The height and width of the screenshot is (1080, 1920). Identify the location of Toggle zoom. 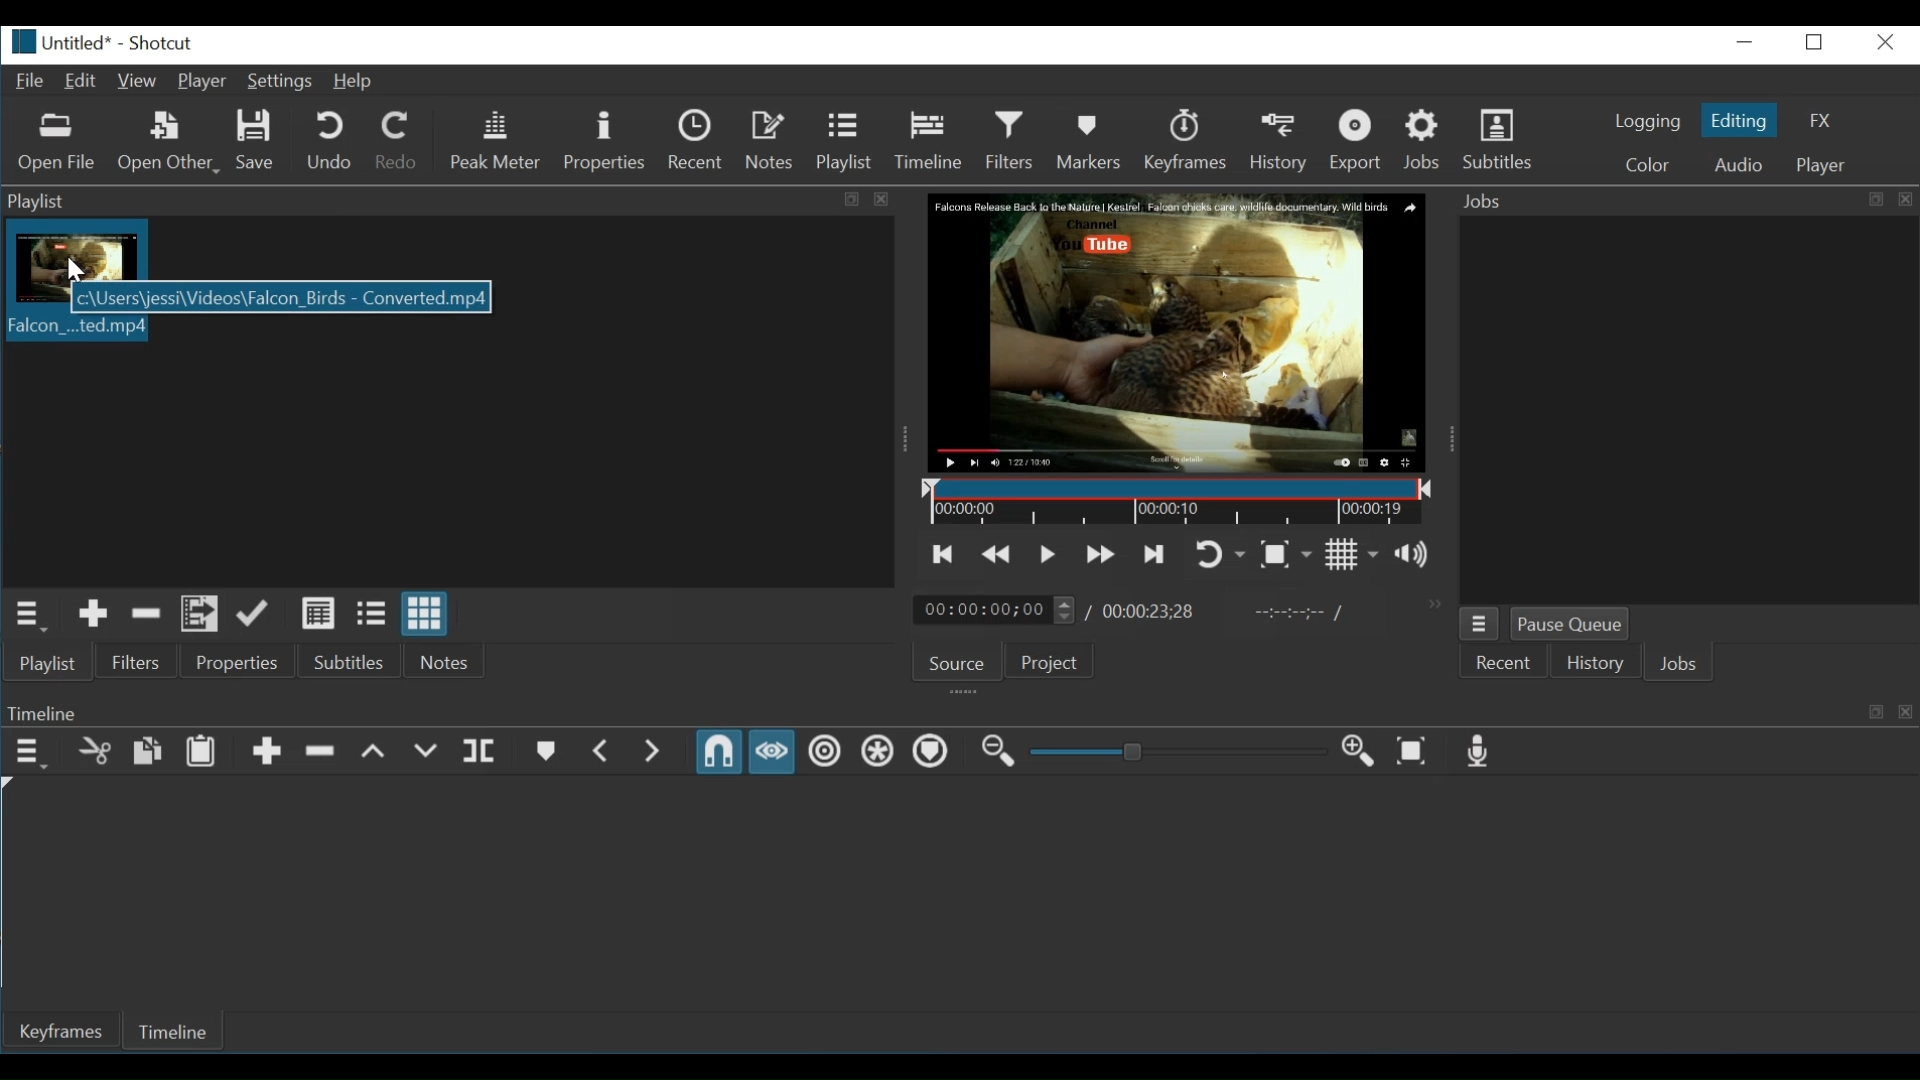
(1285, 555).